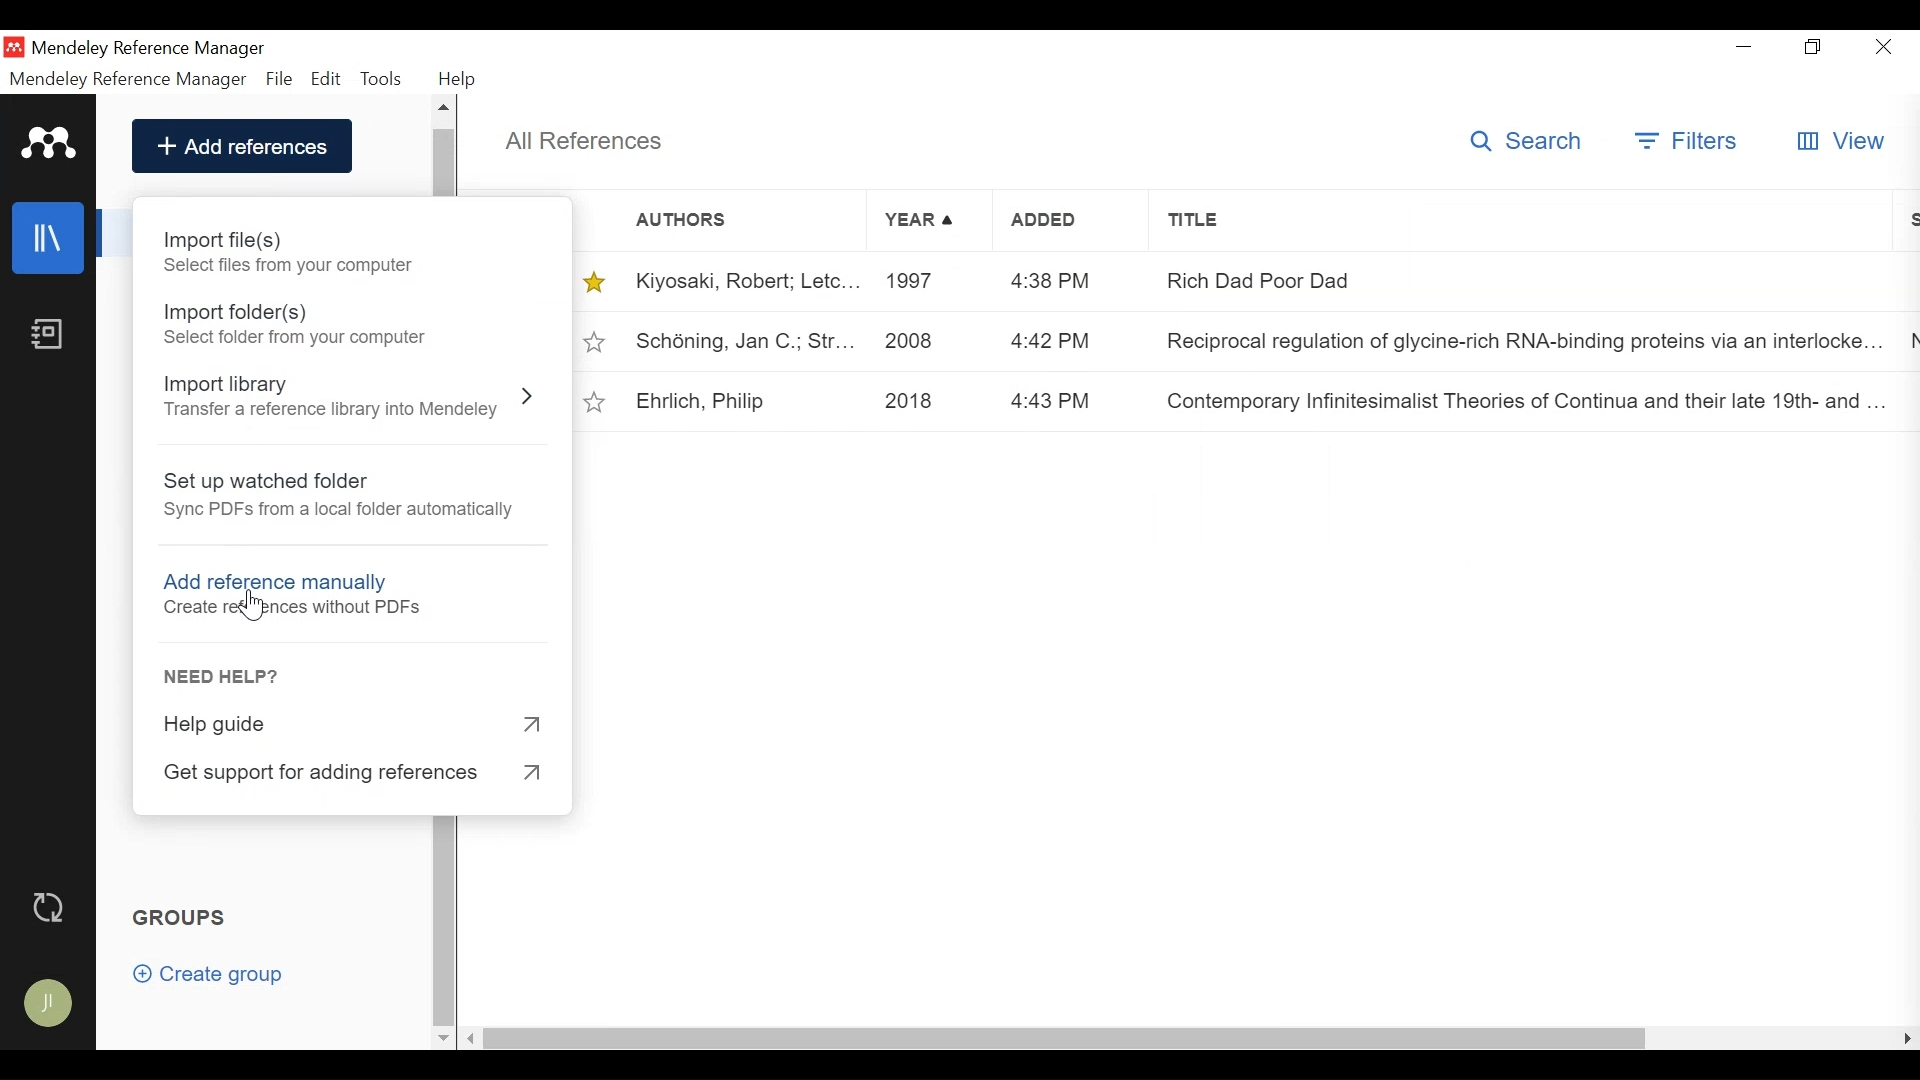 The height and width of the screenshot is (1080, 1920). What do you see at coordinates (385, 79) in the screenshot?
I see `Tools` at bounding box center [385, 79].